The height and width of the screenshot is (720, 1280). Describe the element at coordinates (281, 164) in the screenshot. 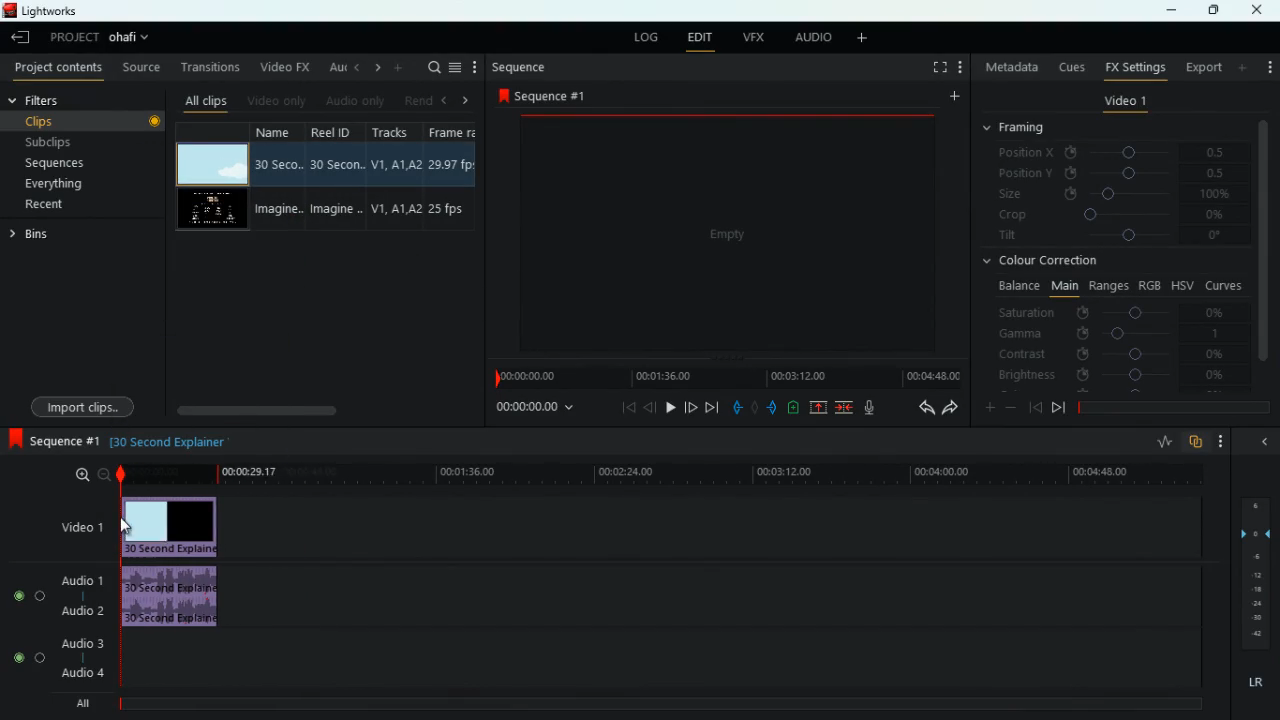

I see `30 Seco..` at that location.